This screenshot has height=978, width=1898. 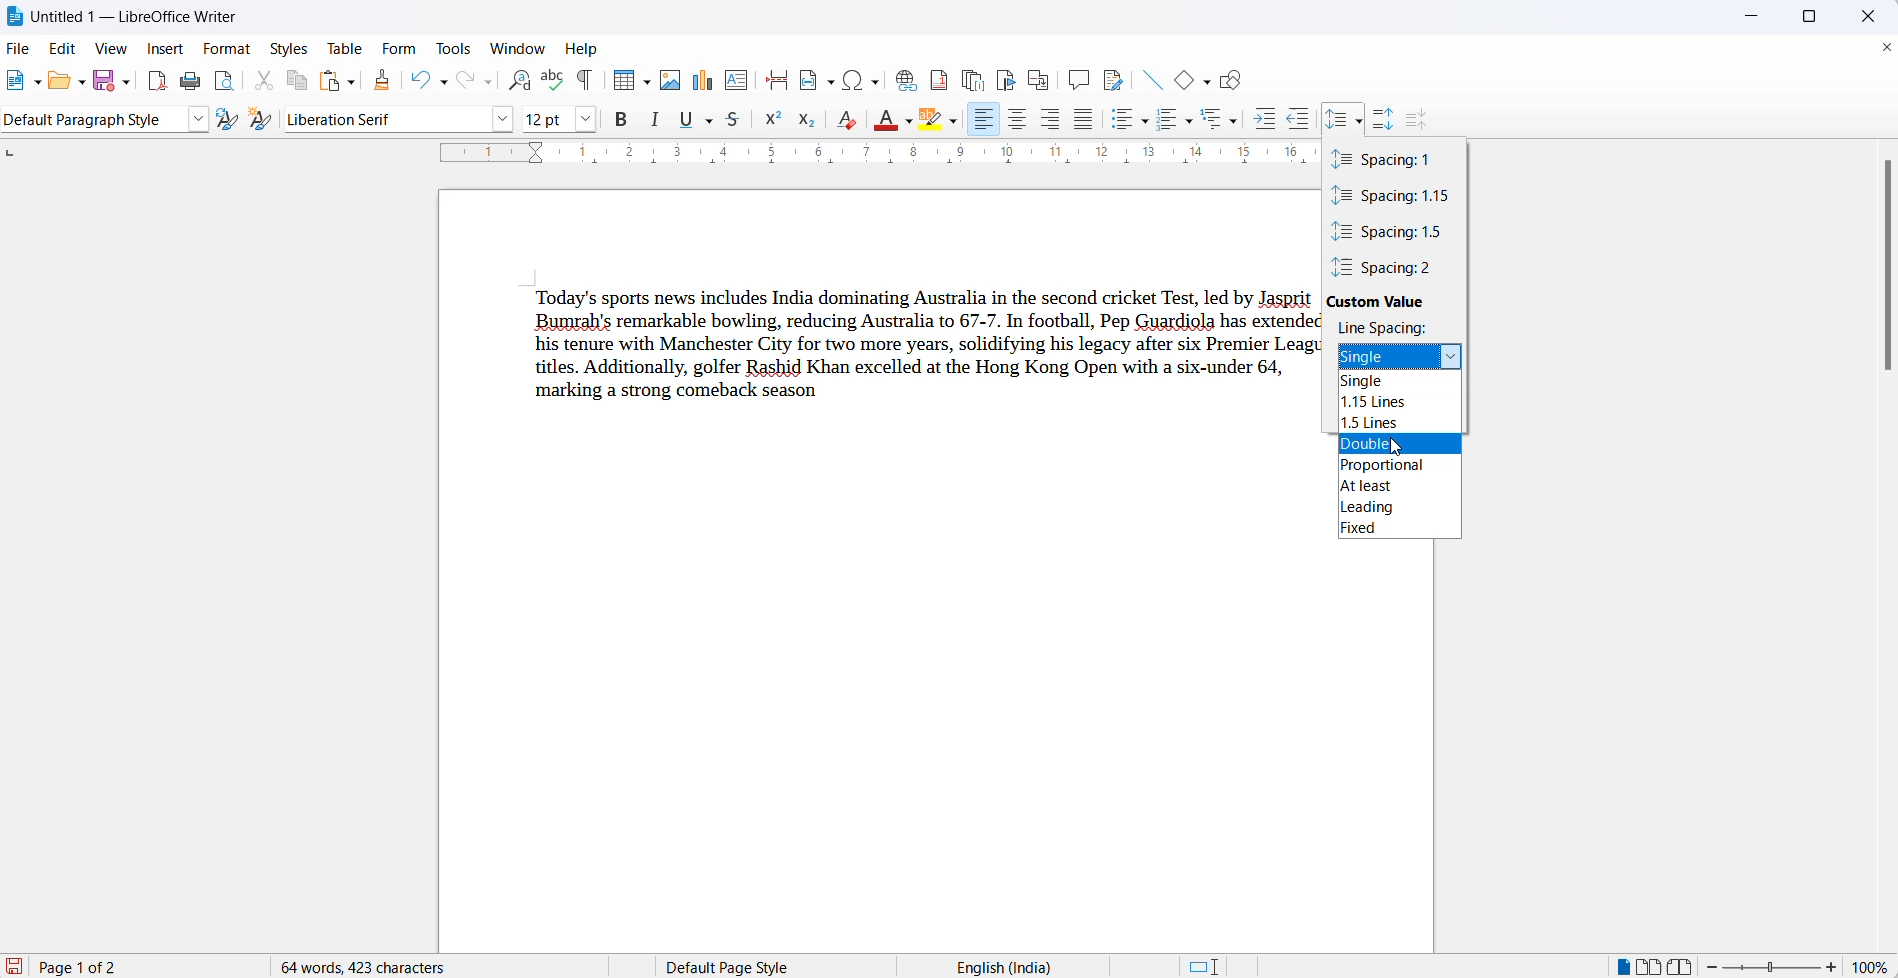 What do you see at coordinates (1223, 119) in the screenshot?
I see `select outline format` at bounding box center [1223, 119].